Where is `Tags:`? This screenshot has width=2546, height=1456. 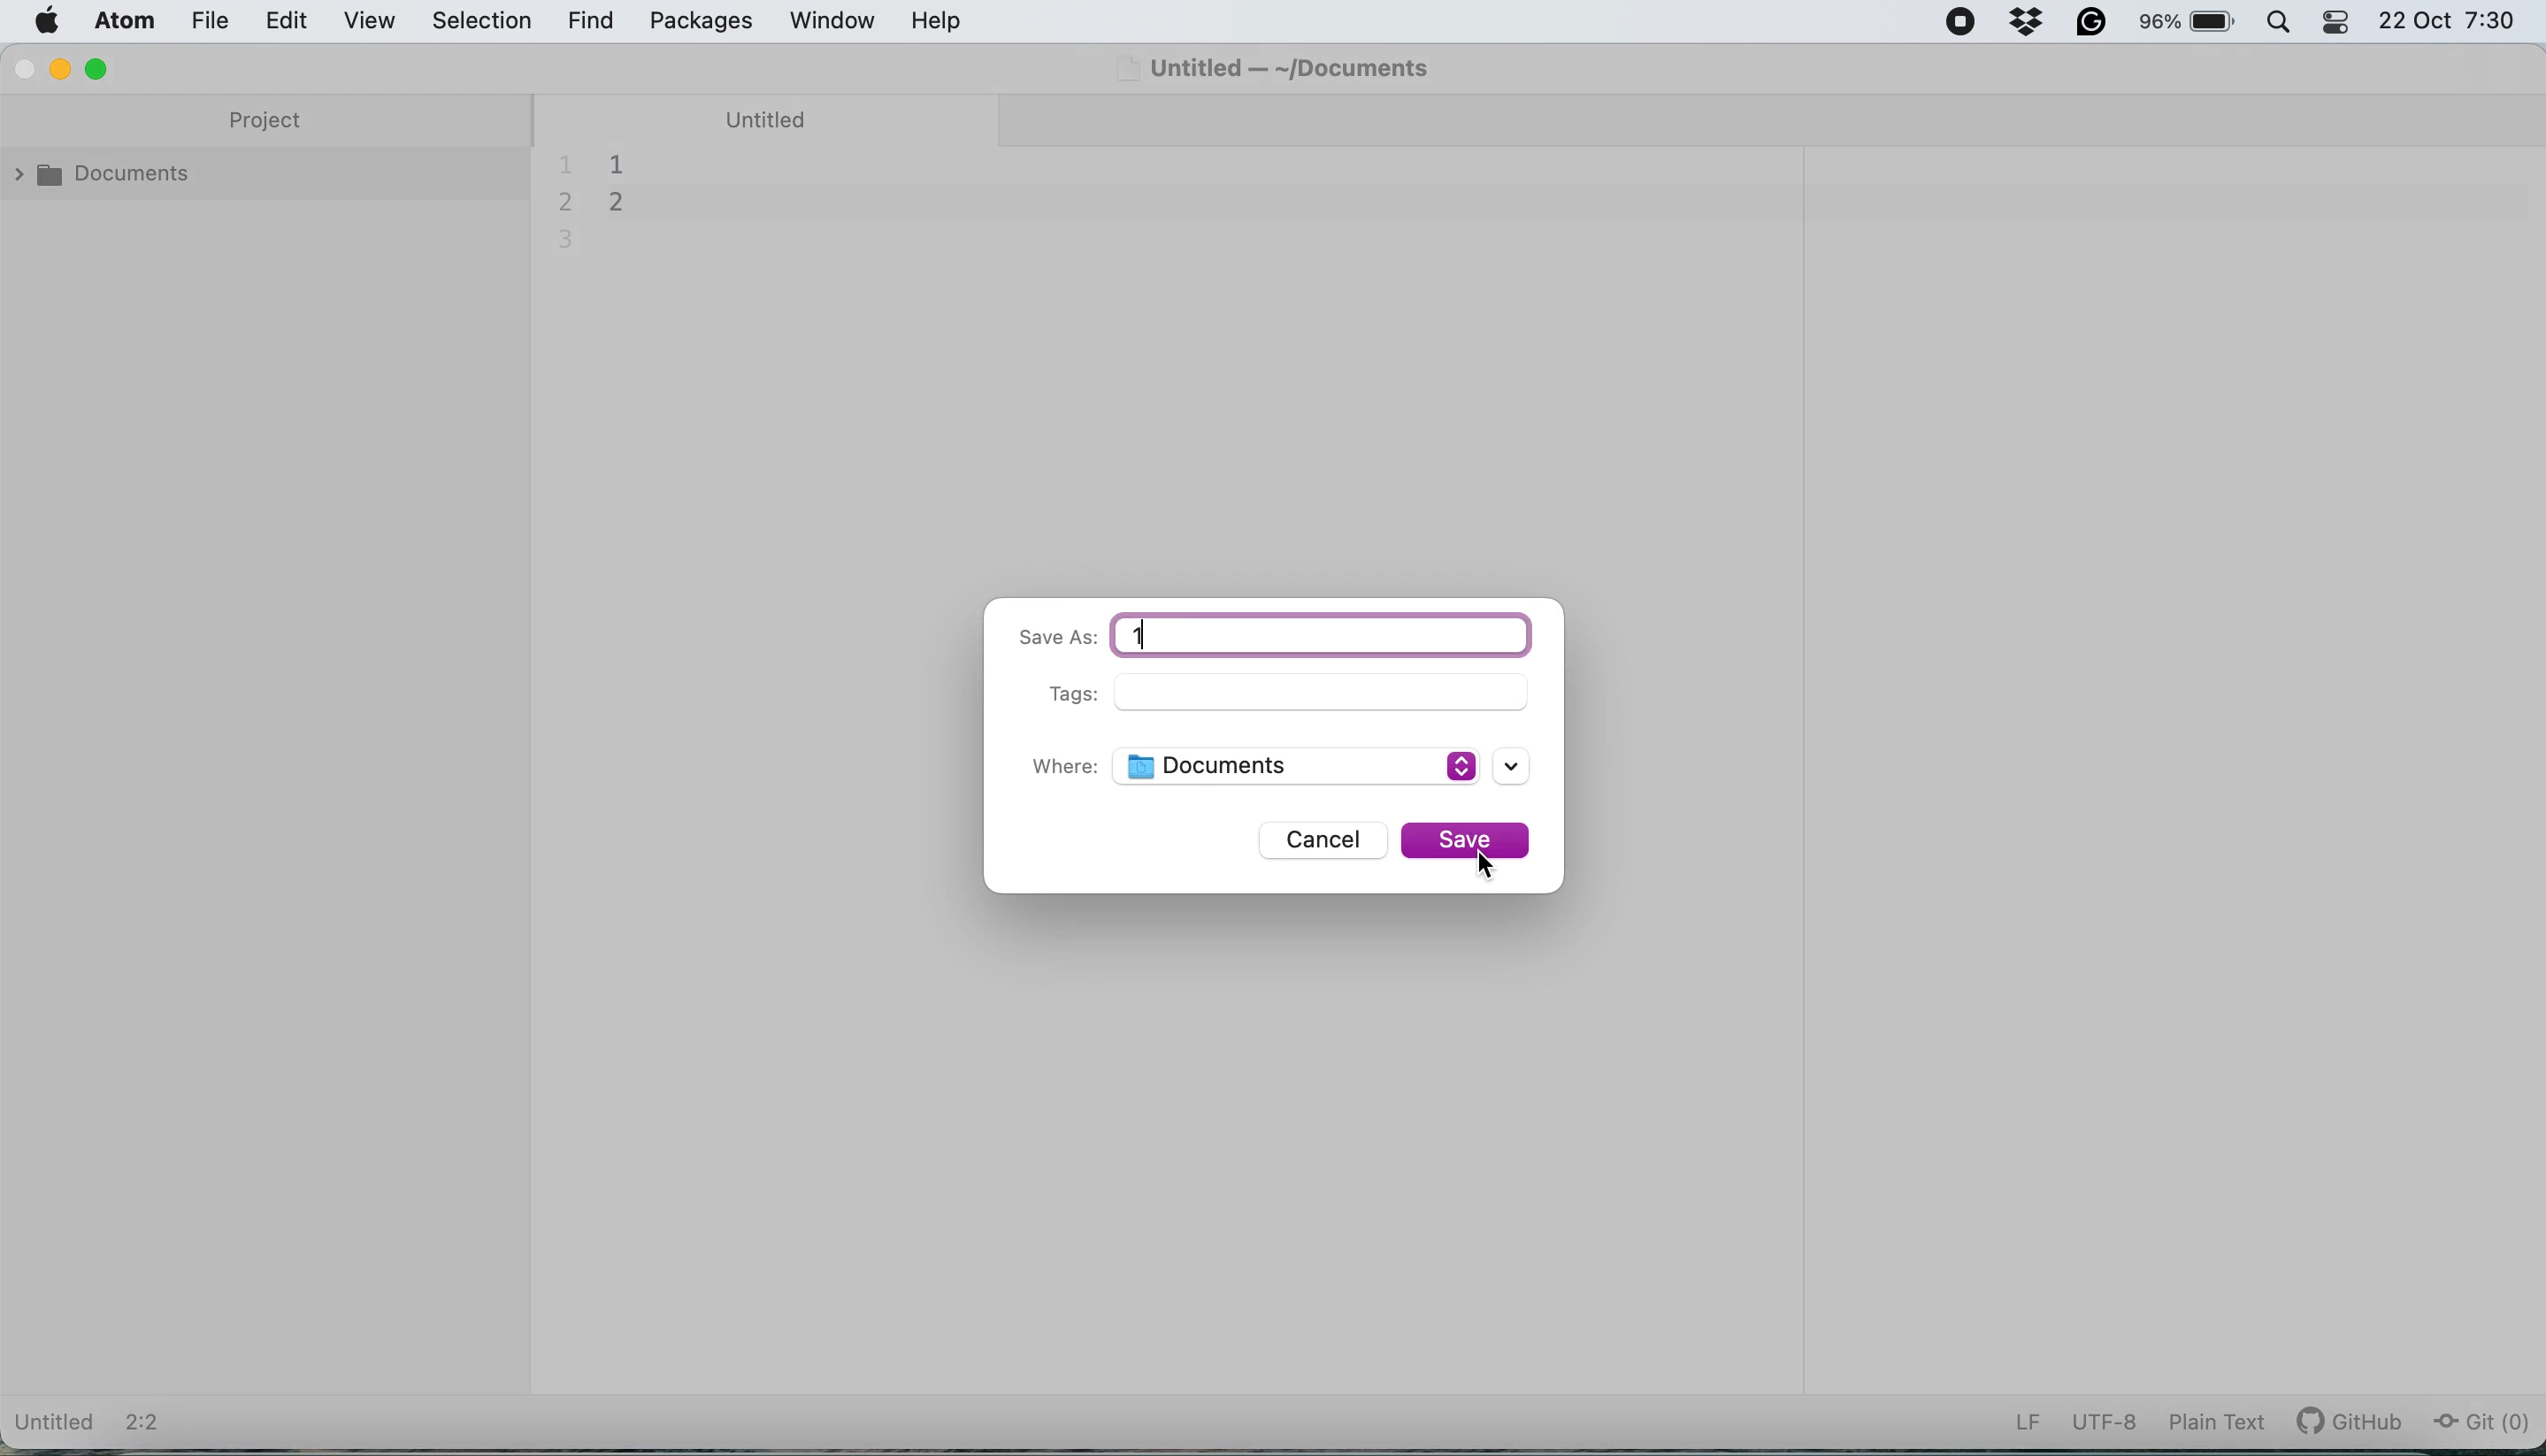 Tags: is located at coordinates (1056, 695).